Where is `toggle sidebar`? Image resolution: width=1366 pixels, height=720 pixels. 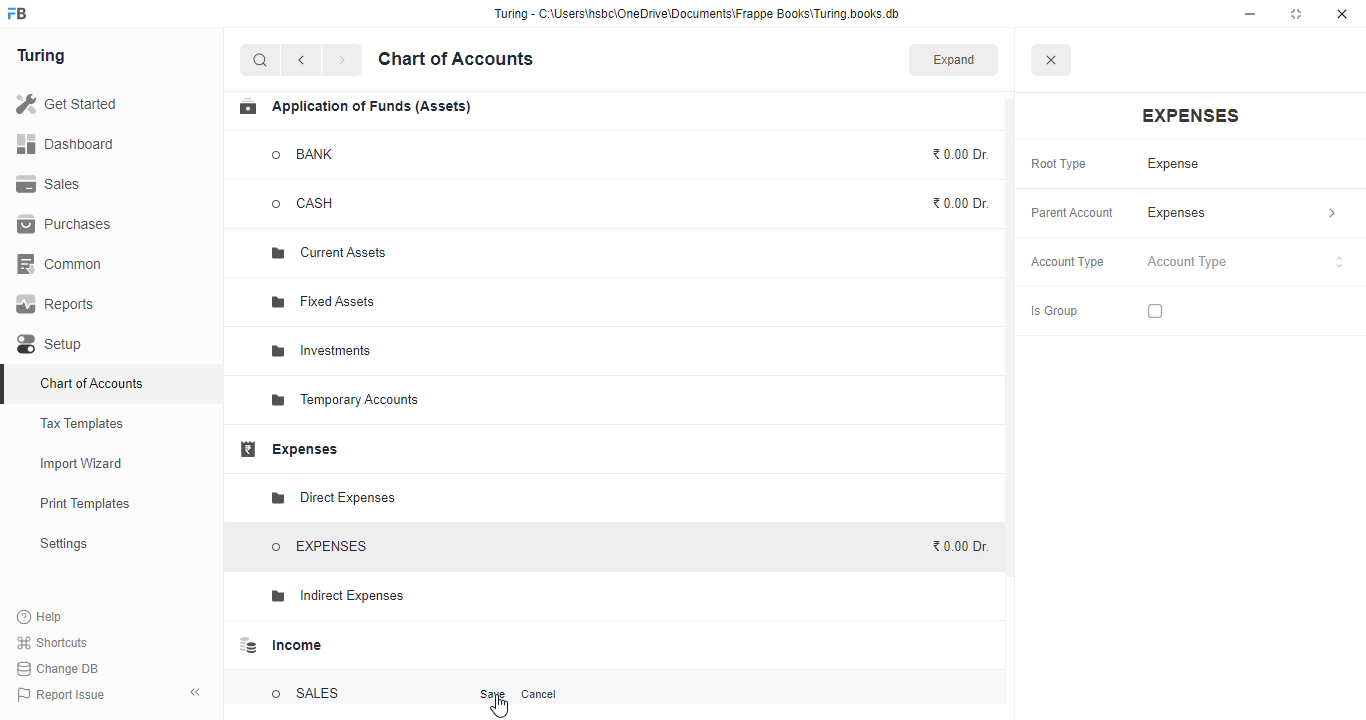 toggle sidebar is located at coordinates (196, 692).